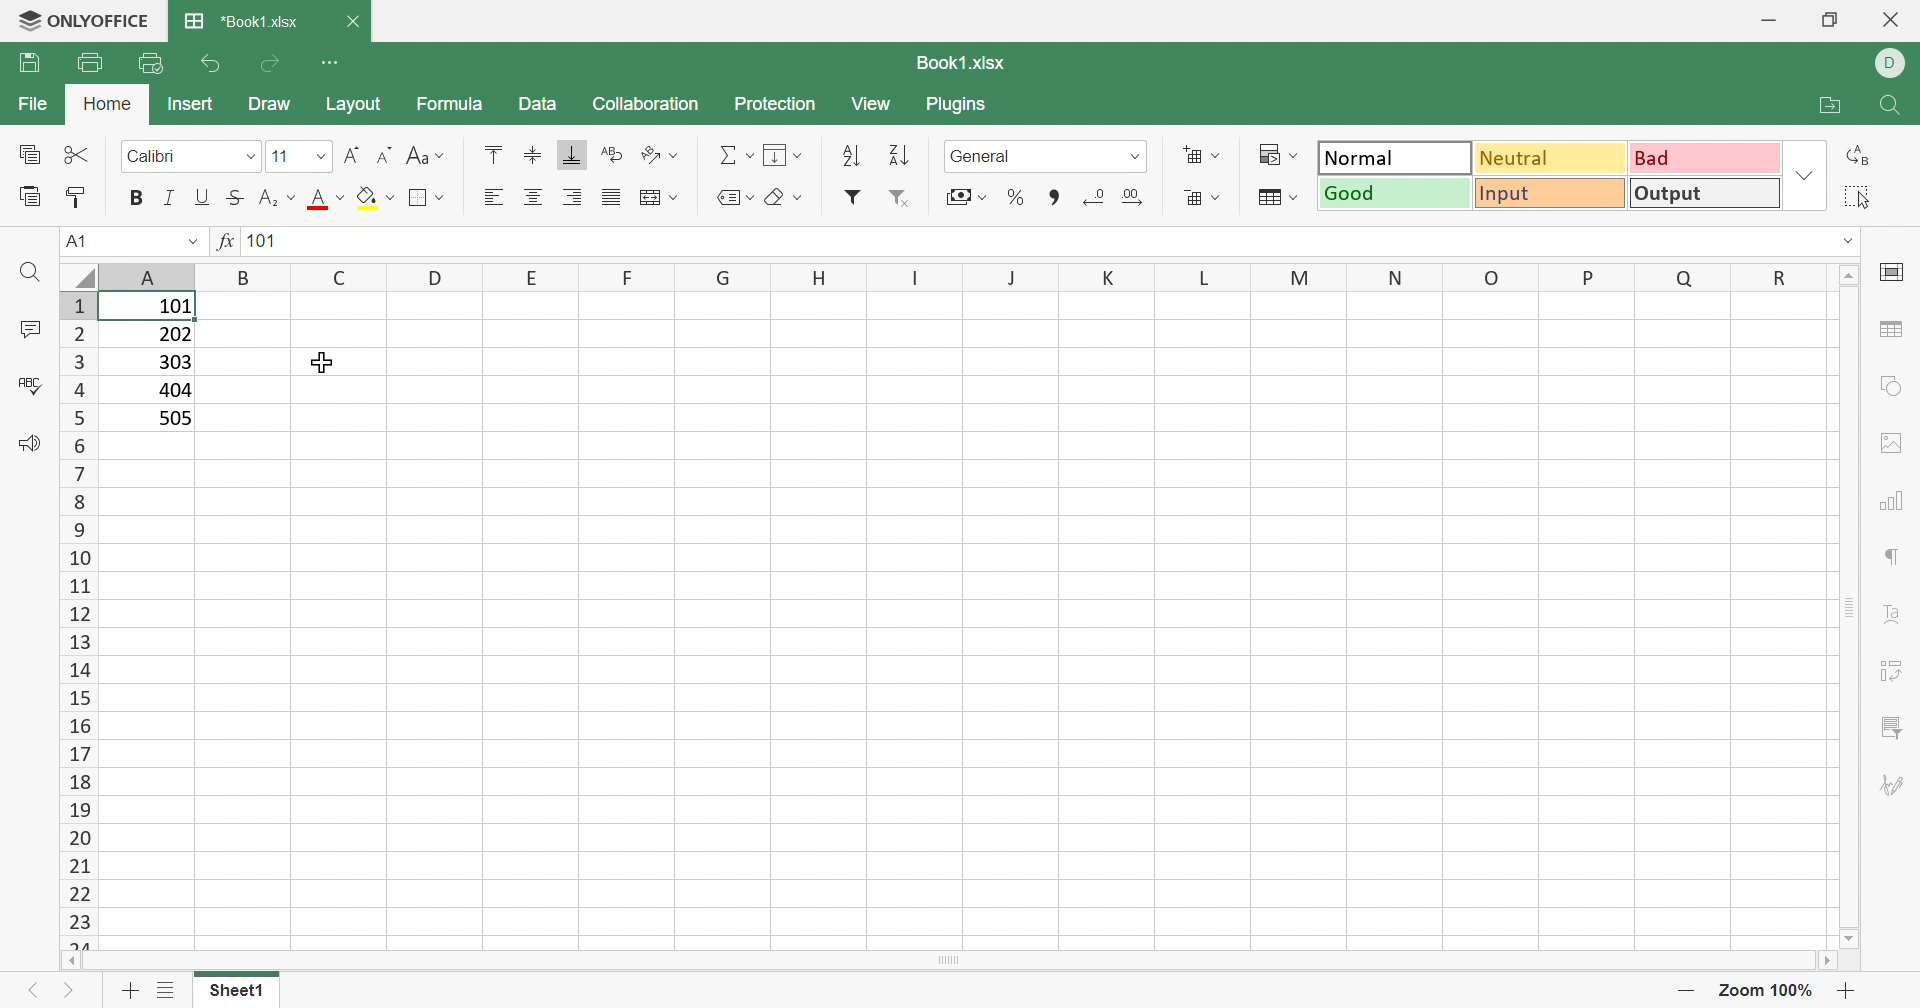 The image size is (1920, 1008). What do you see at coordinates (176, 418) in the screenshot?
I see `505` at bounding box center [176, 418].